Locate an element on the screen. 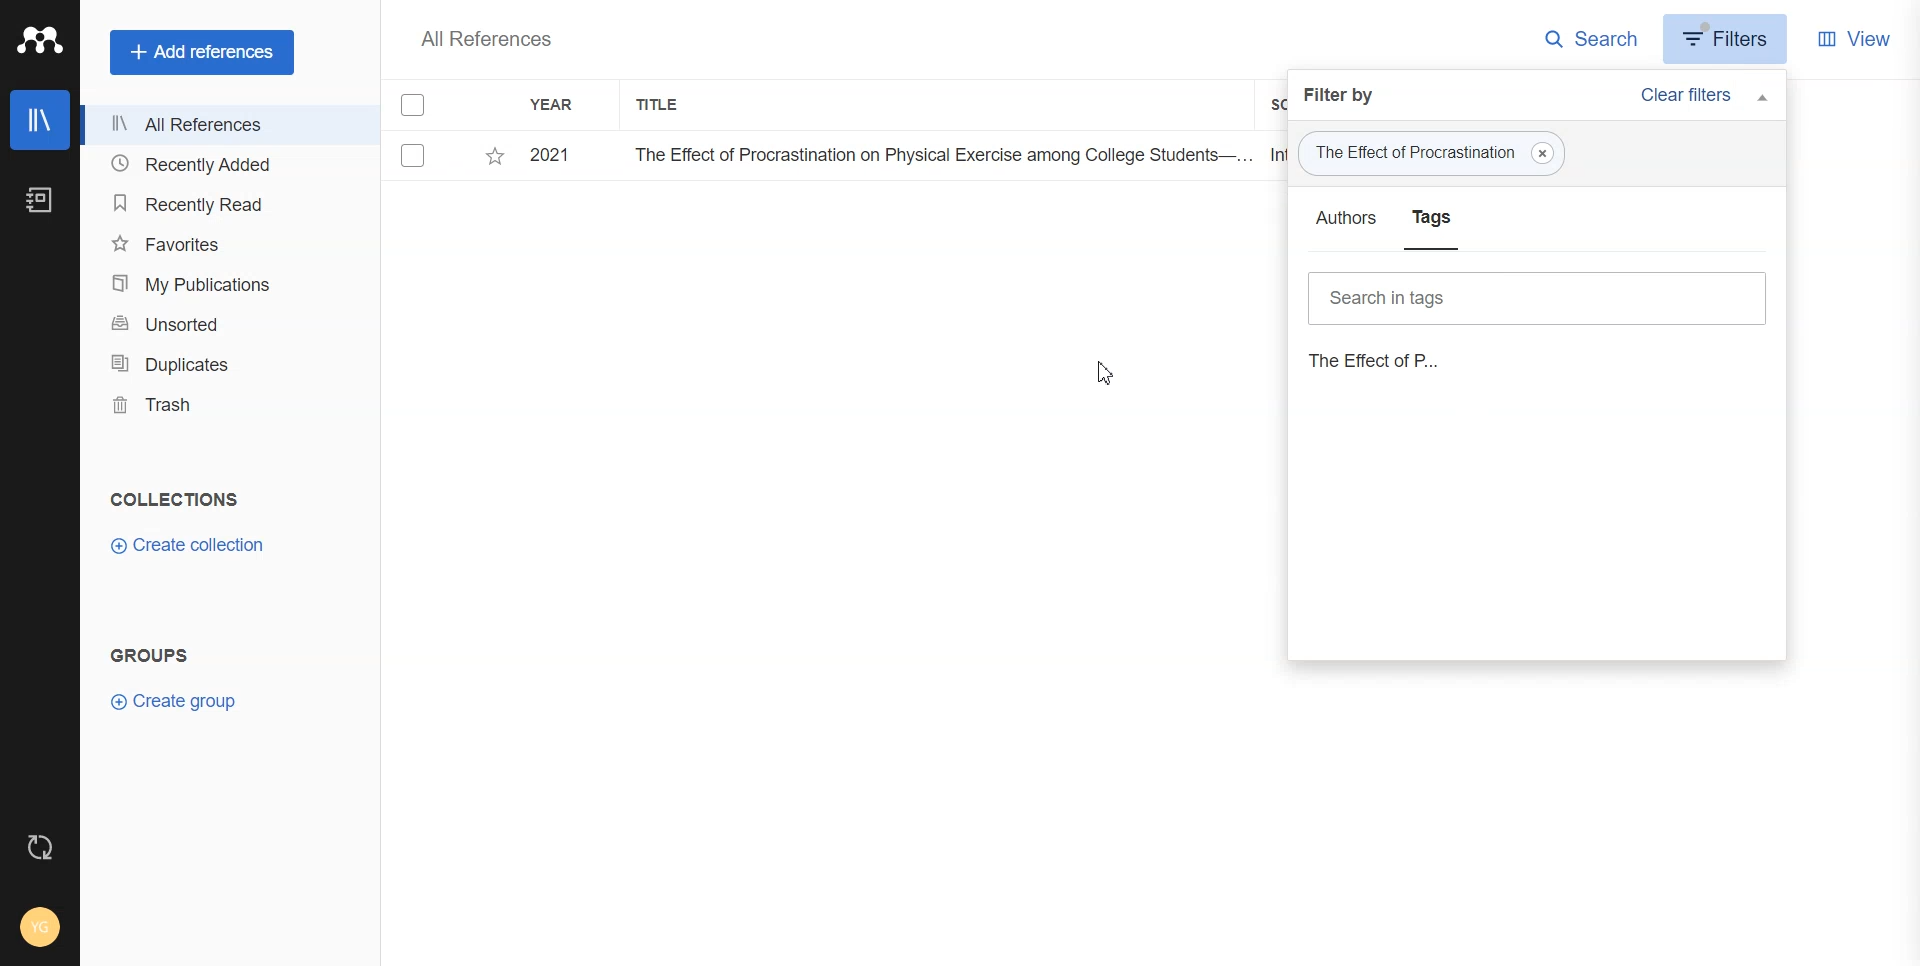  Close is located at coordinates (1547, 153).